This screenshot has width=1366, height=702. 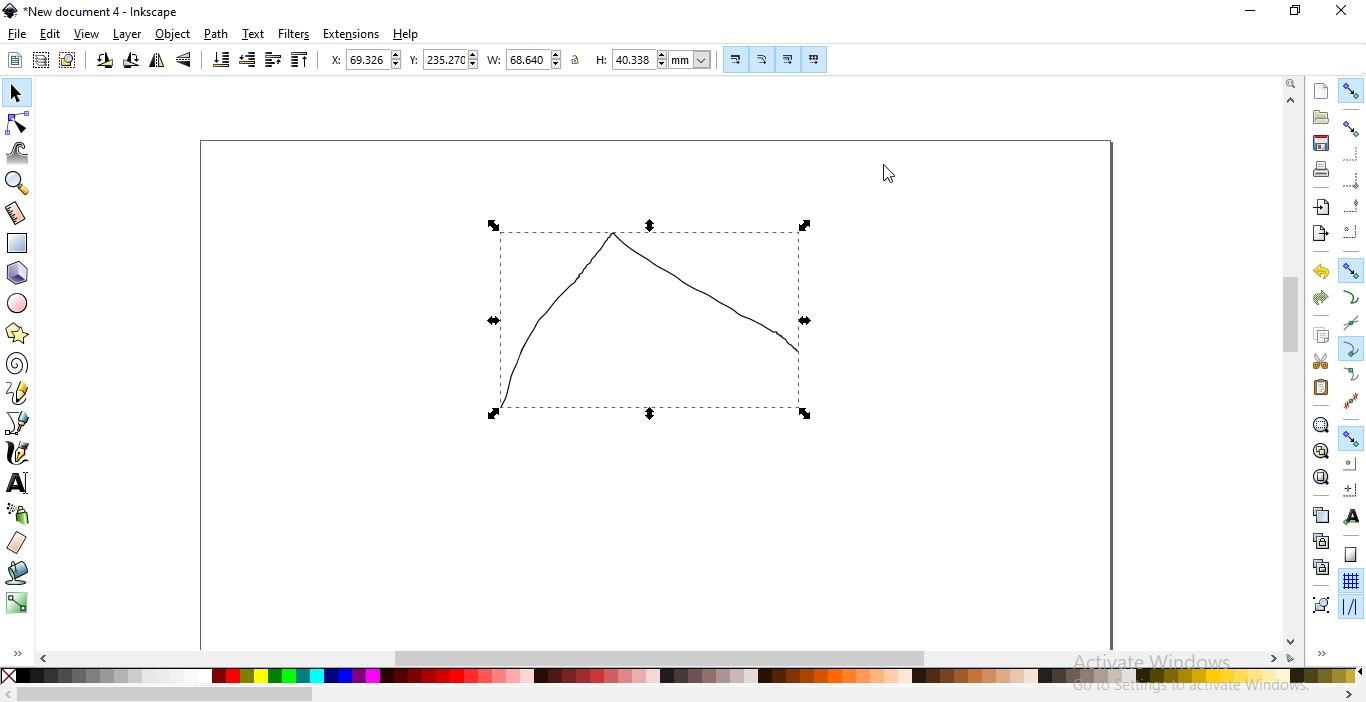 I want to click on snap guides, so click(x=1348, y=607).